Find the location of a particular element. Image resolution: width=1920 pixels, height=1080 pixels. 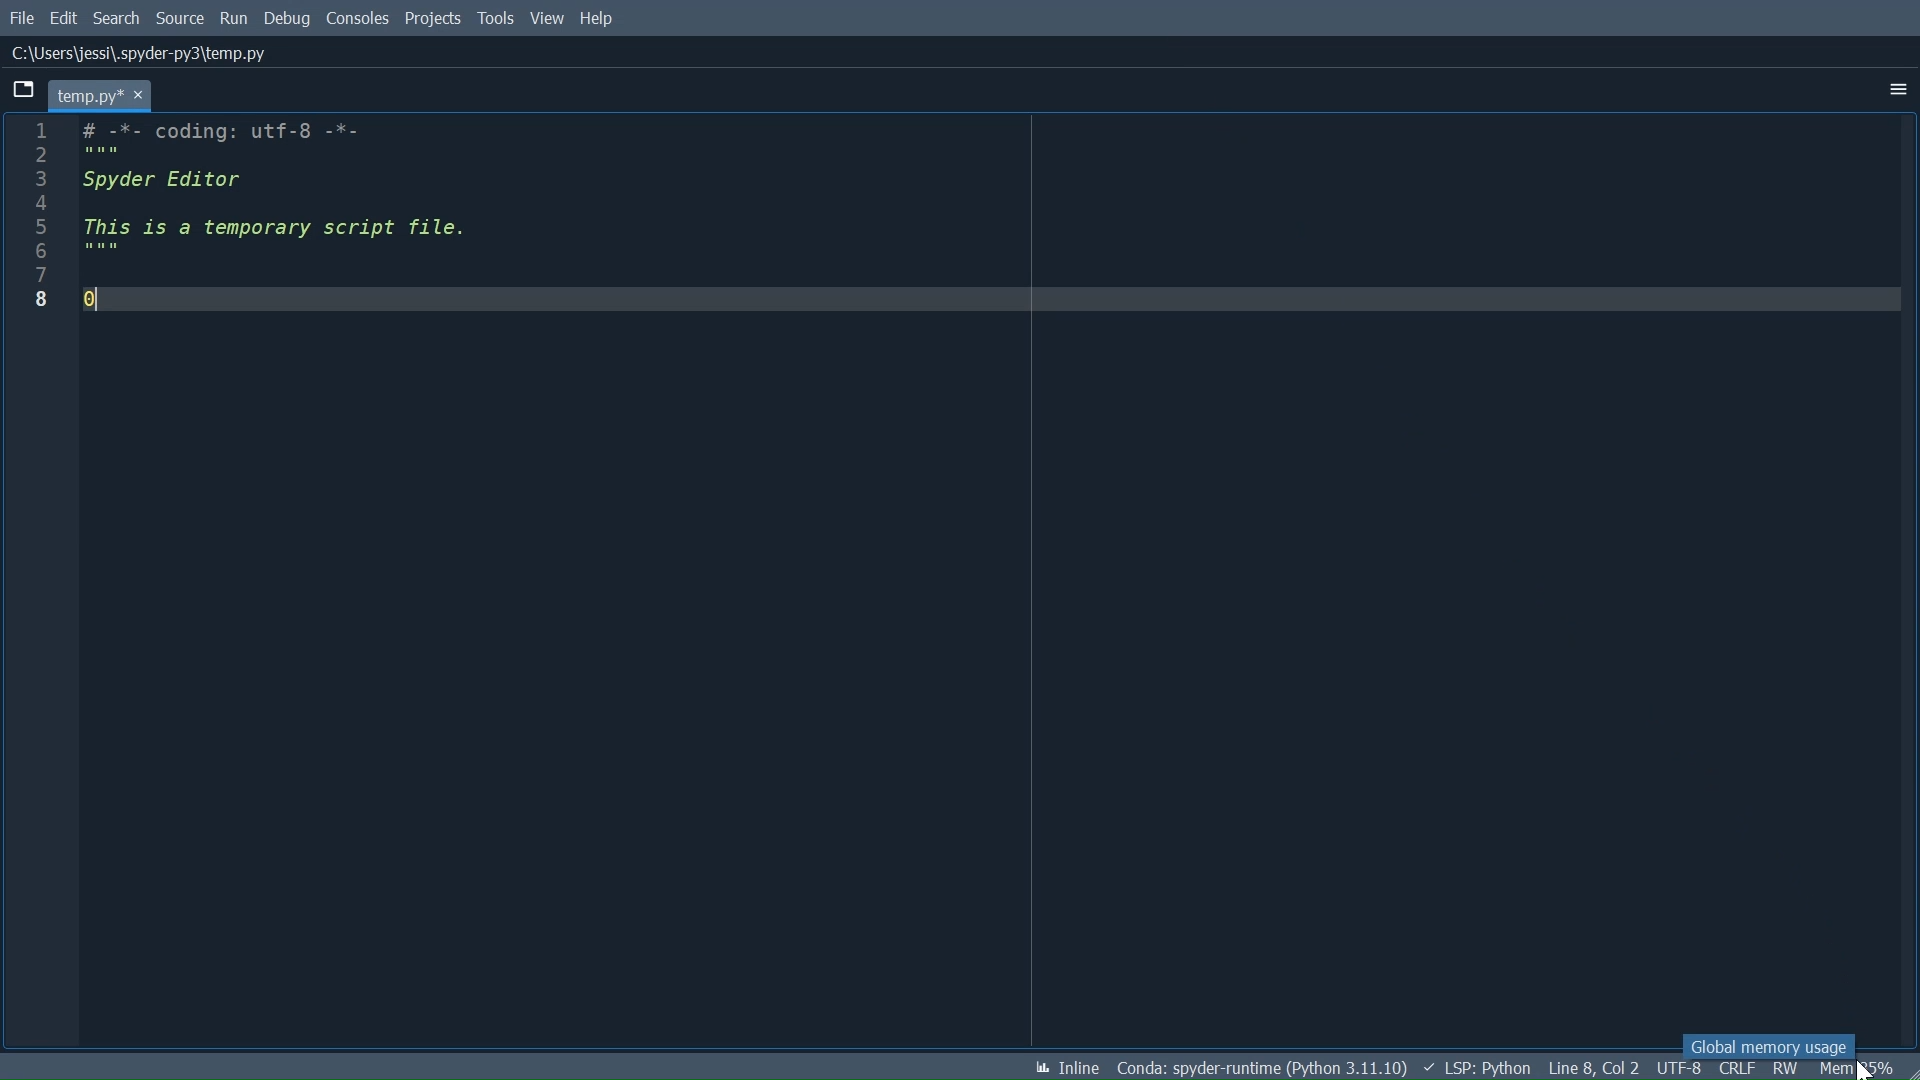

Consoles is located at coordinates (359, 19).